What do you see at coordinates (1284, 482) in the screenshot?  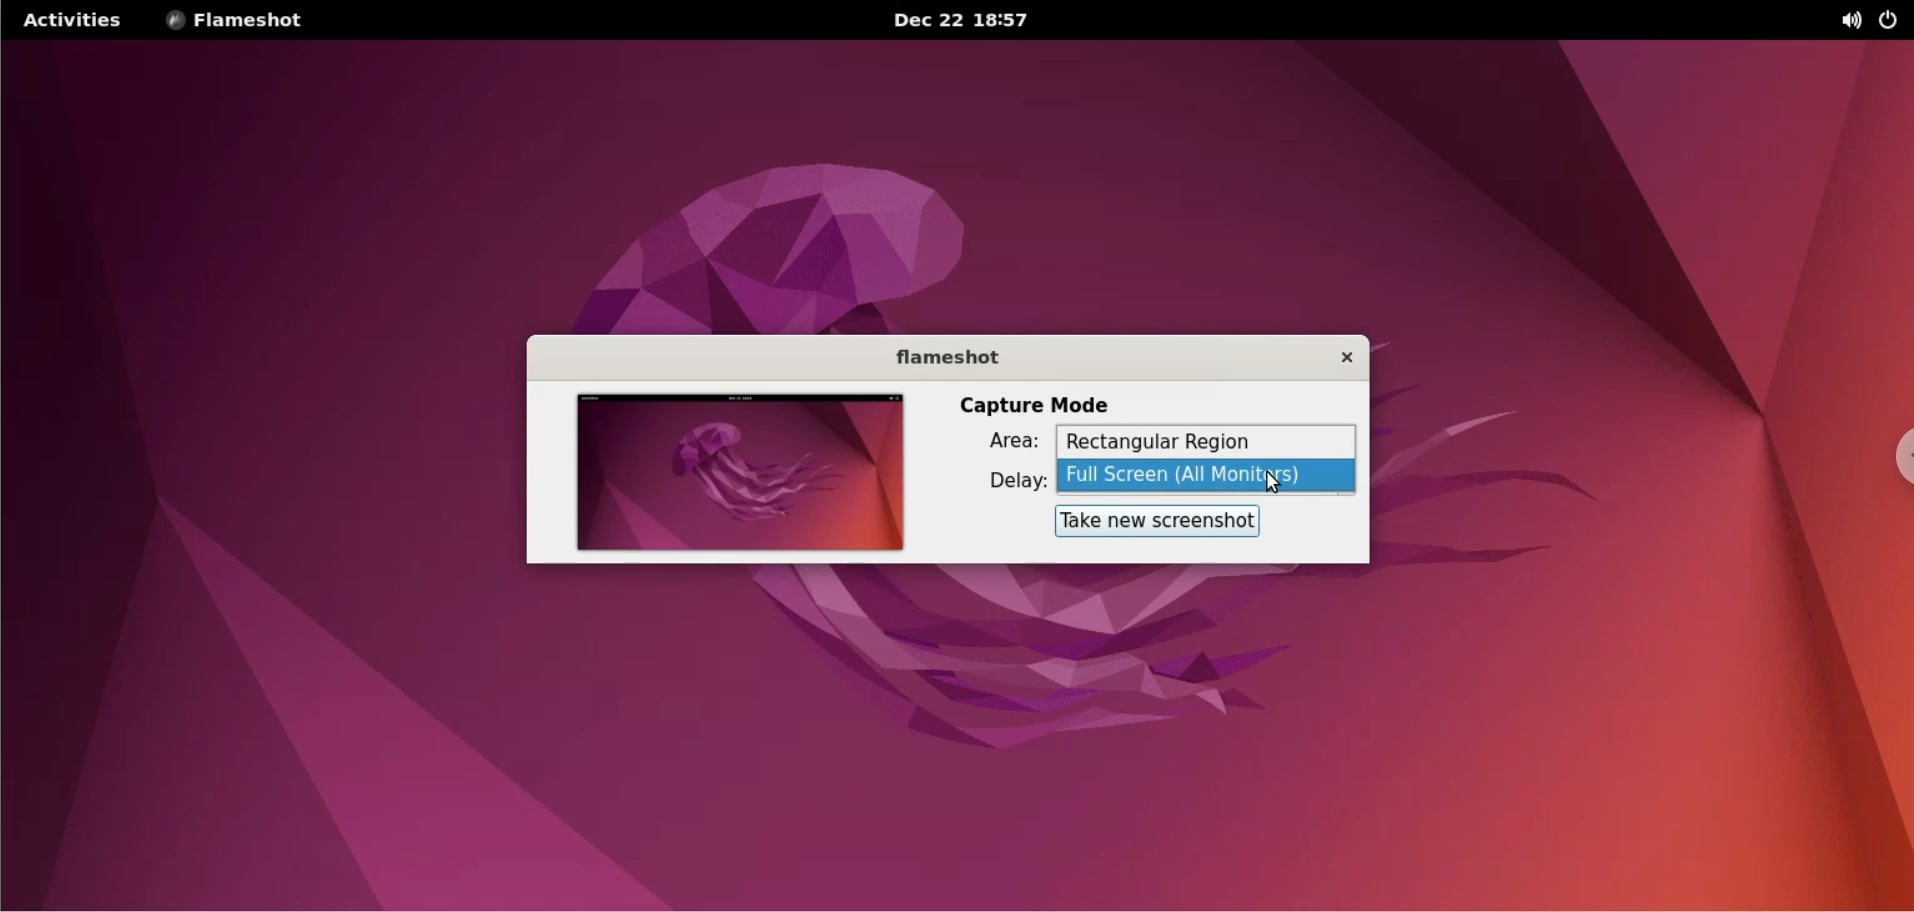 I see `cursor` at bounding box center [1284, 482].